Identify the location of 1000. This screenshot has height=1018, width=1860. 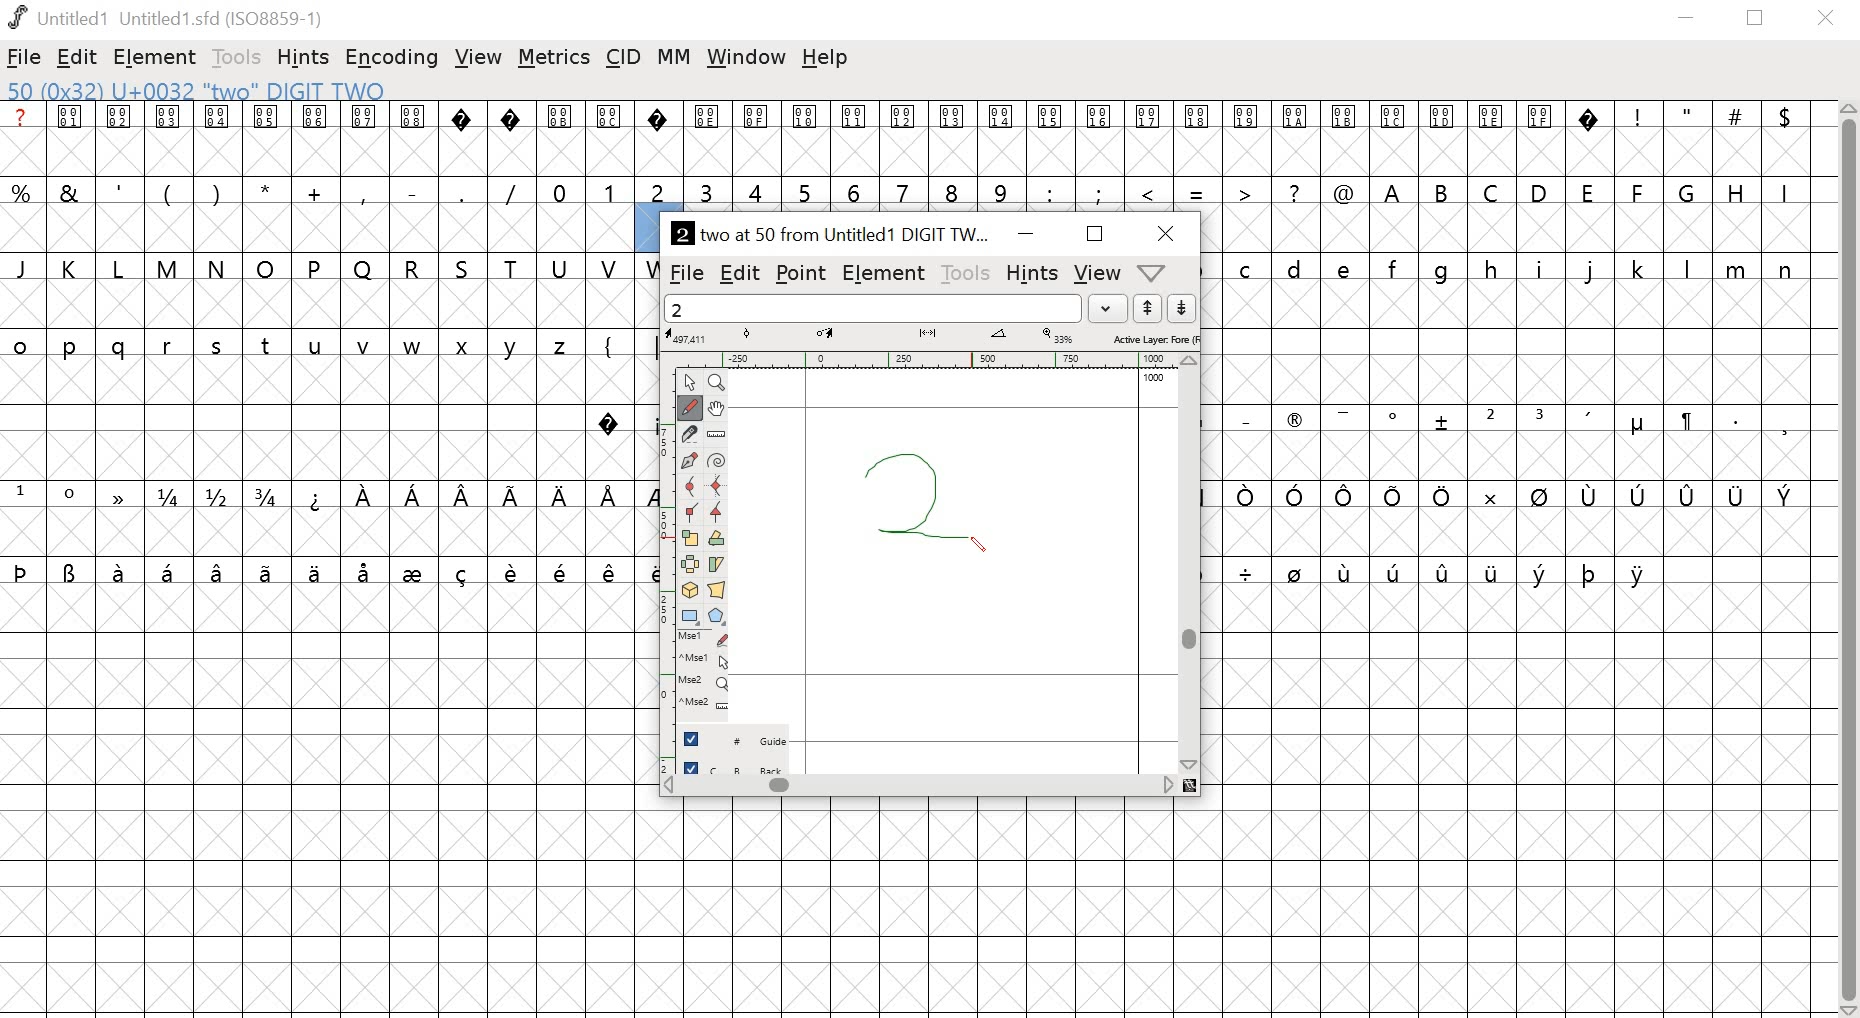
(1154, 381).